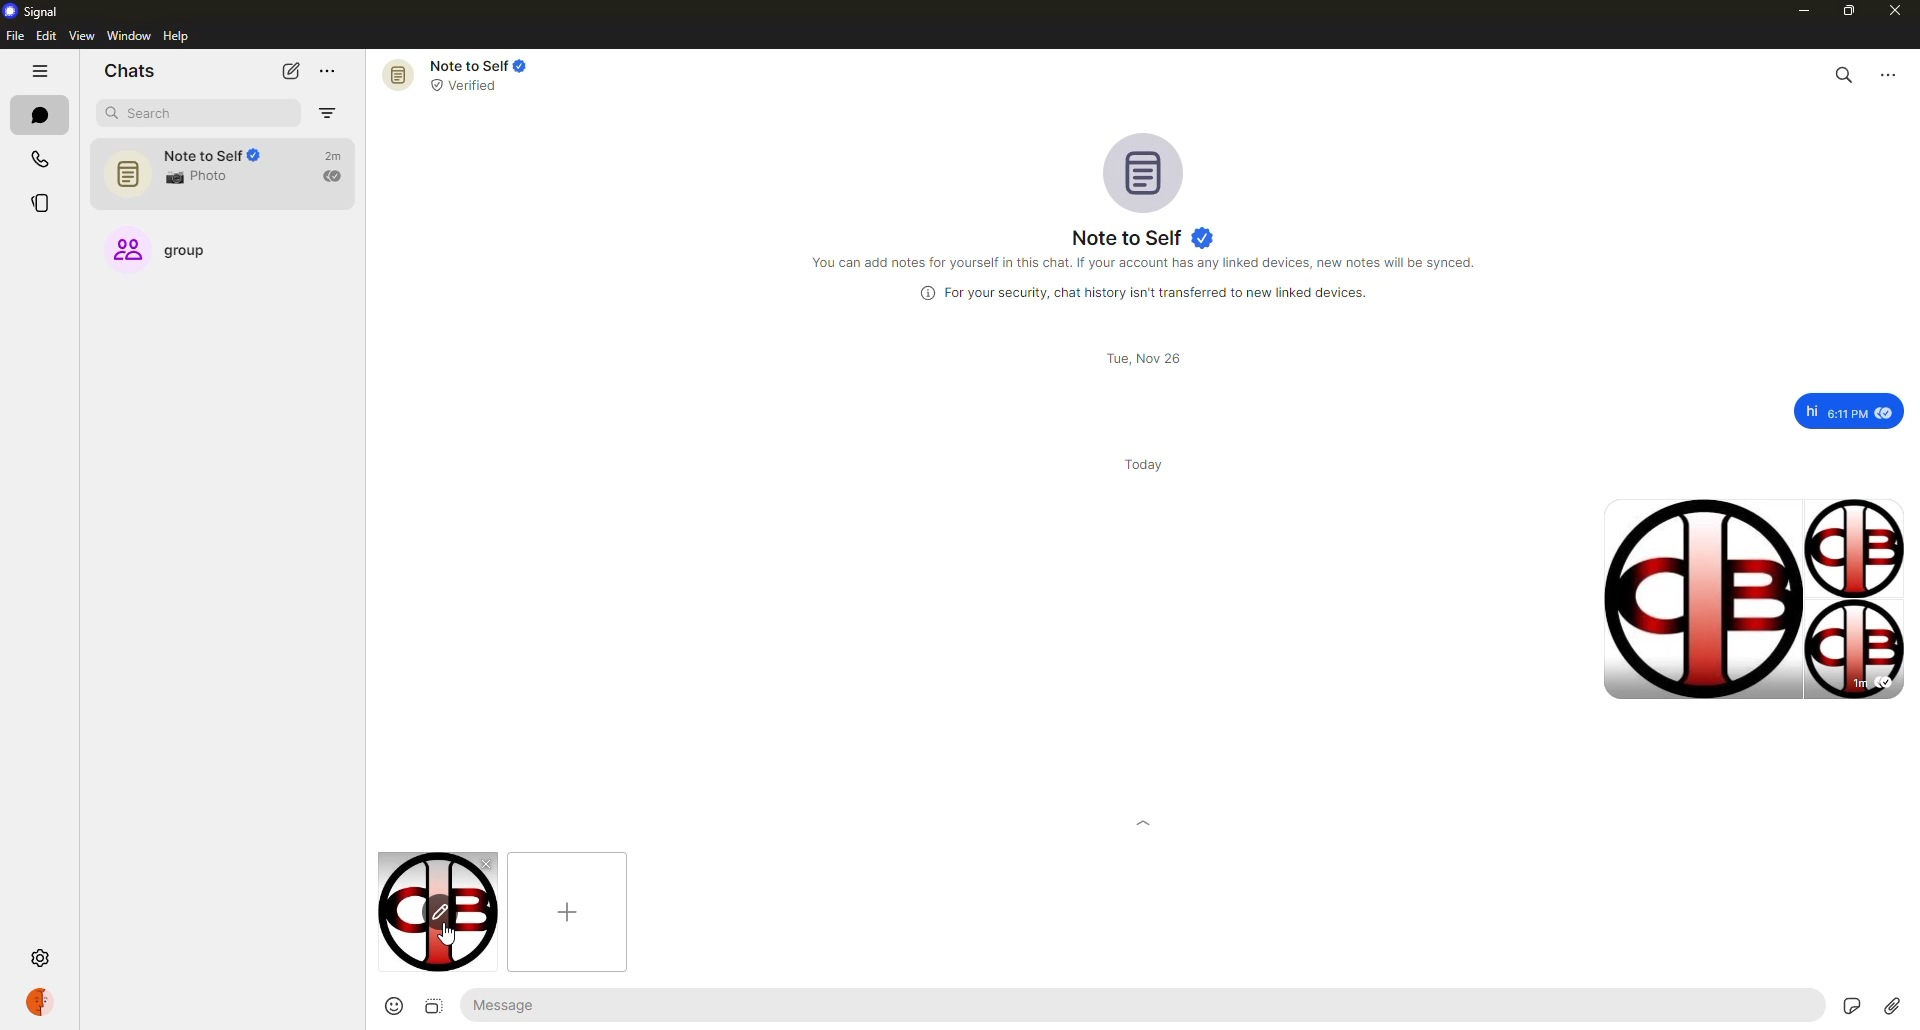 This screenshot has height=1030, width=1920. Describe the element at coordinates (226, 174) in the screenshot. I see `note to self` at that location.